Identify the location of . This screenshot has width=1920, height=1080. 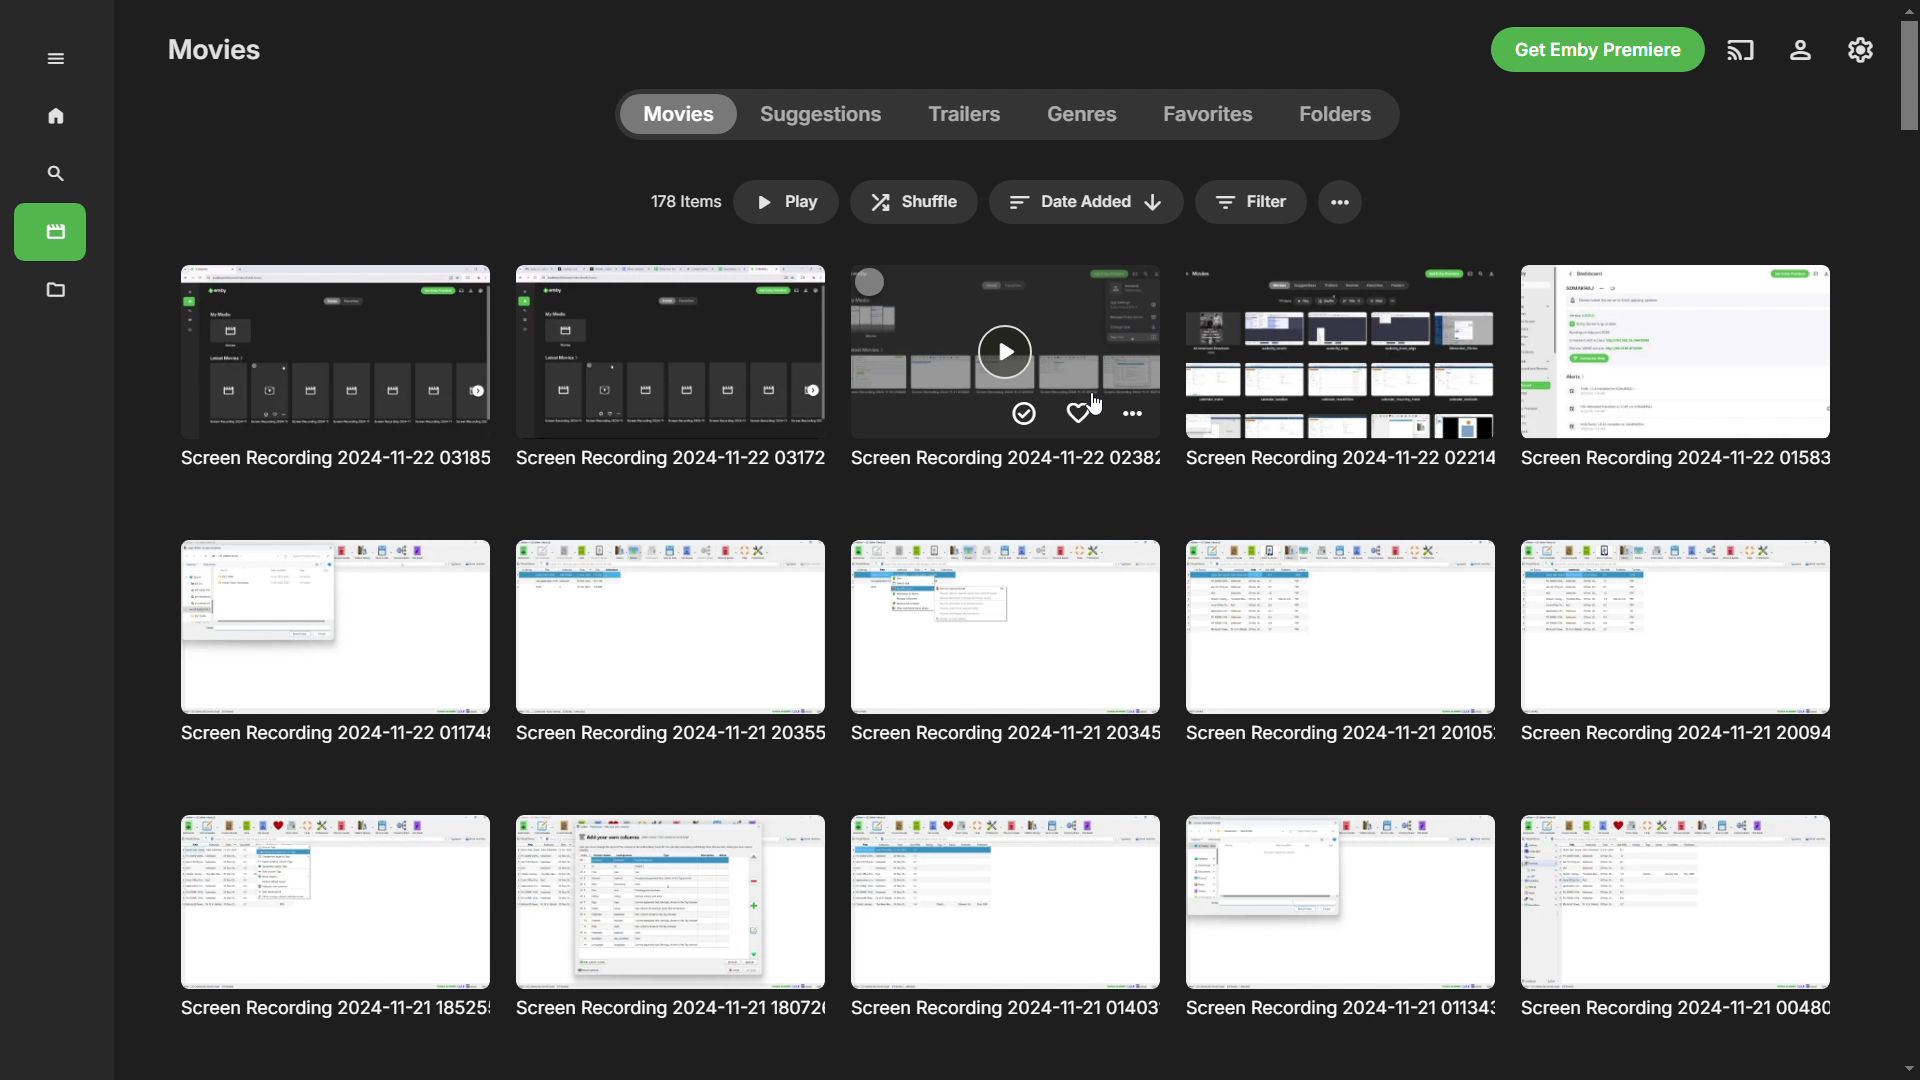
(1008, 640).